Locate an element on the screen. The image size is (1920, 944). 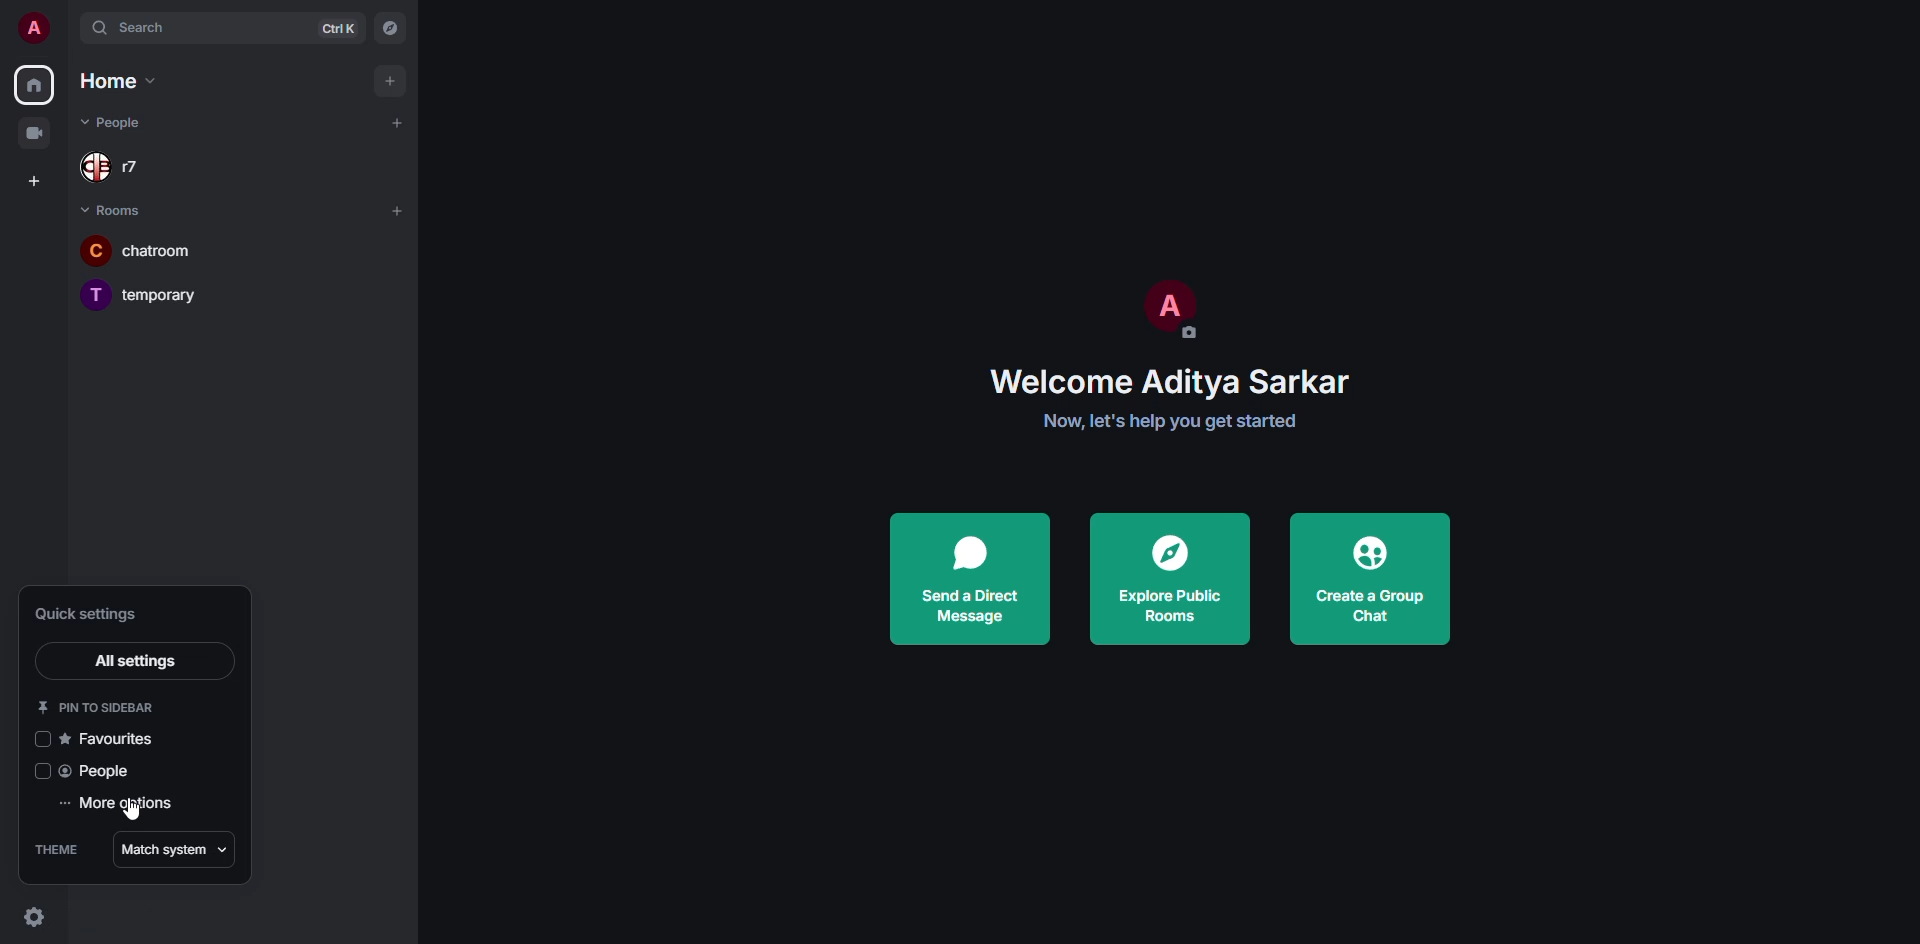
explore public rooms is located at coordinates (1168, 576).